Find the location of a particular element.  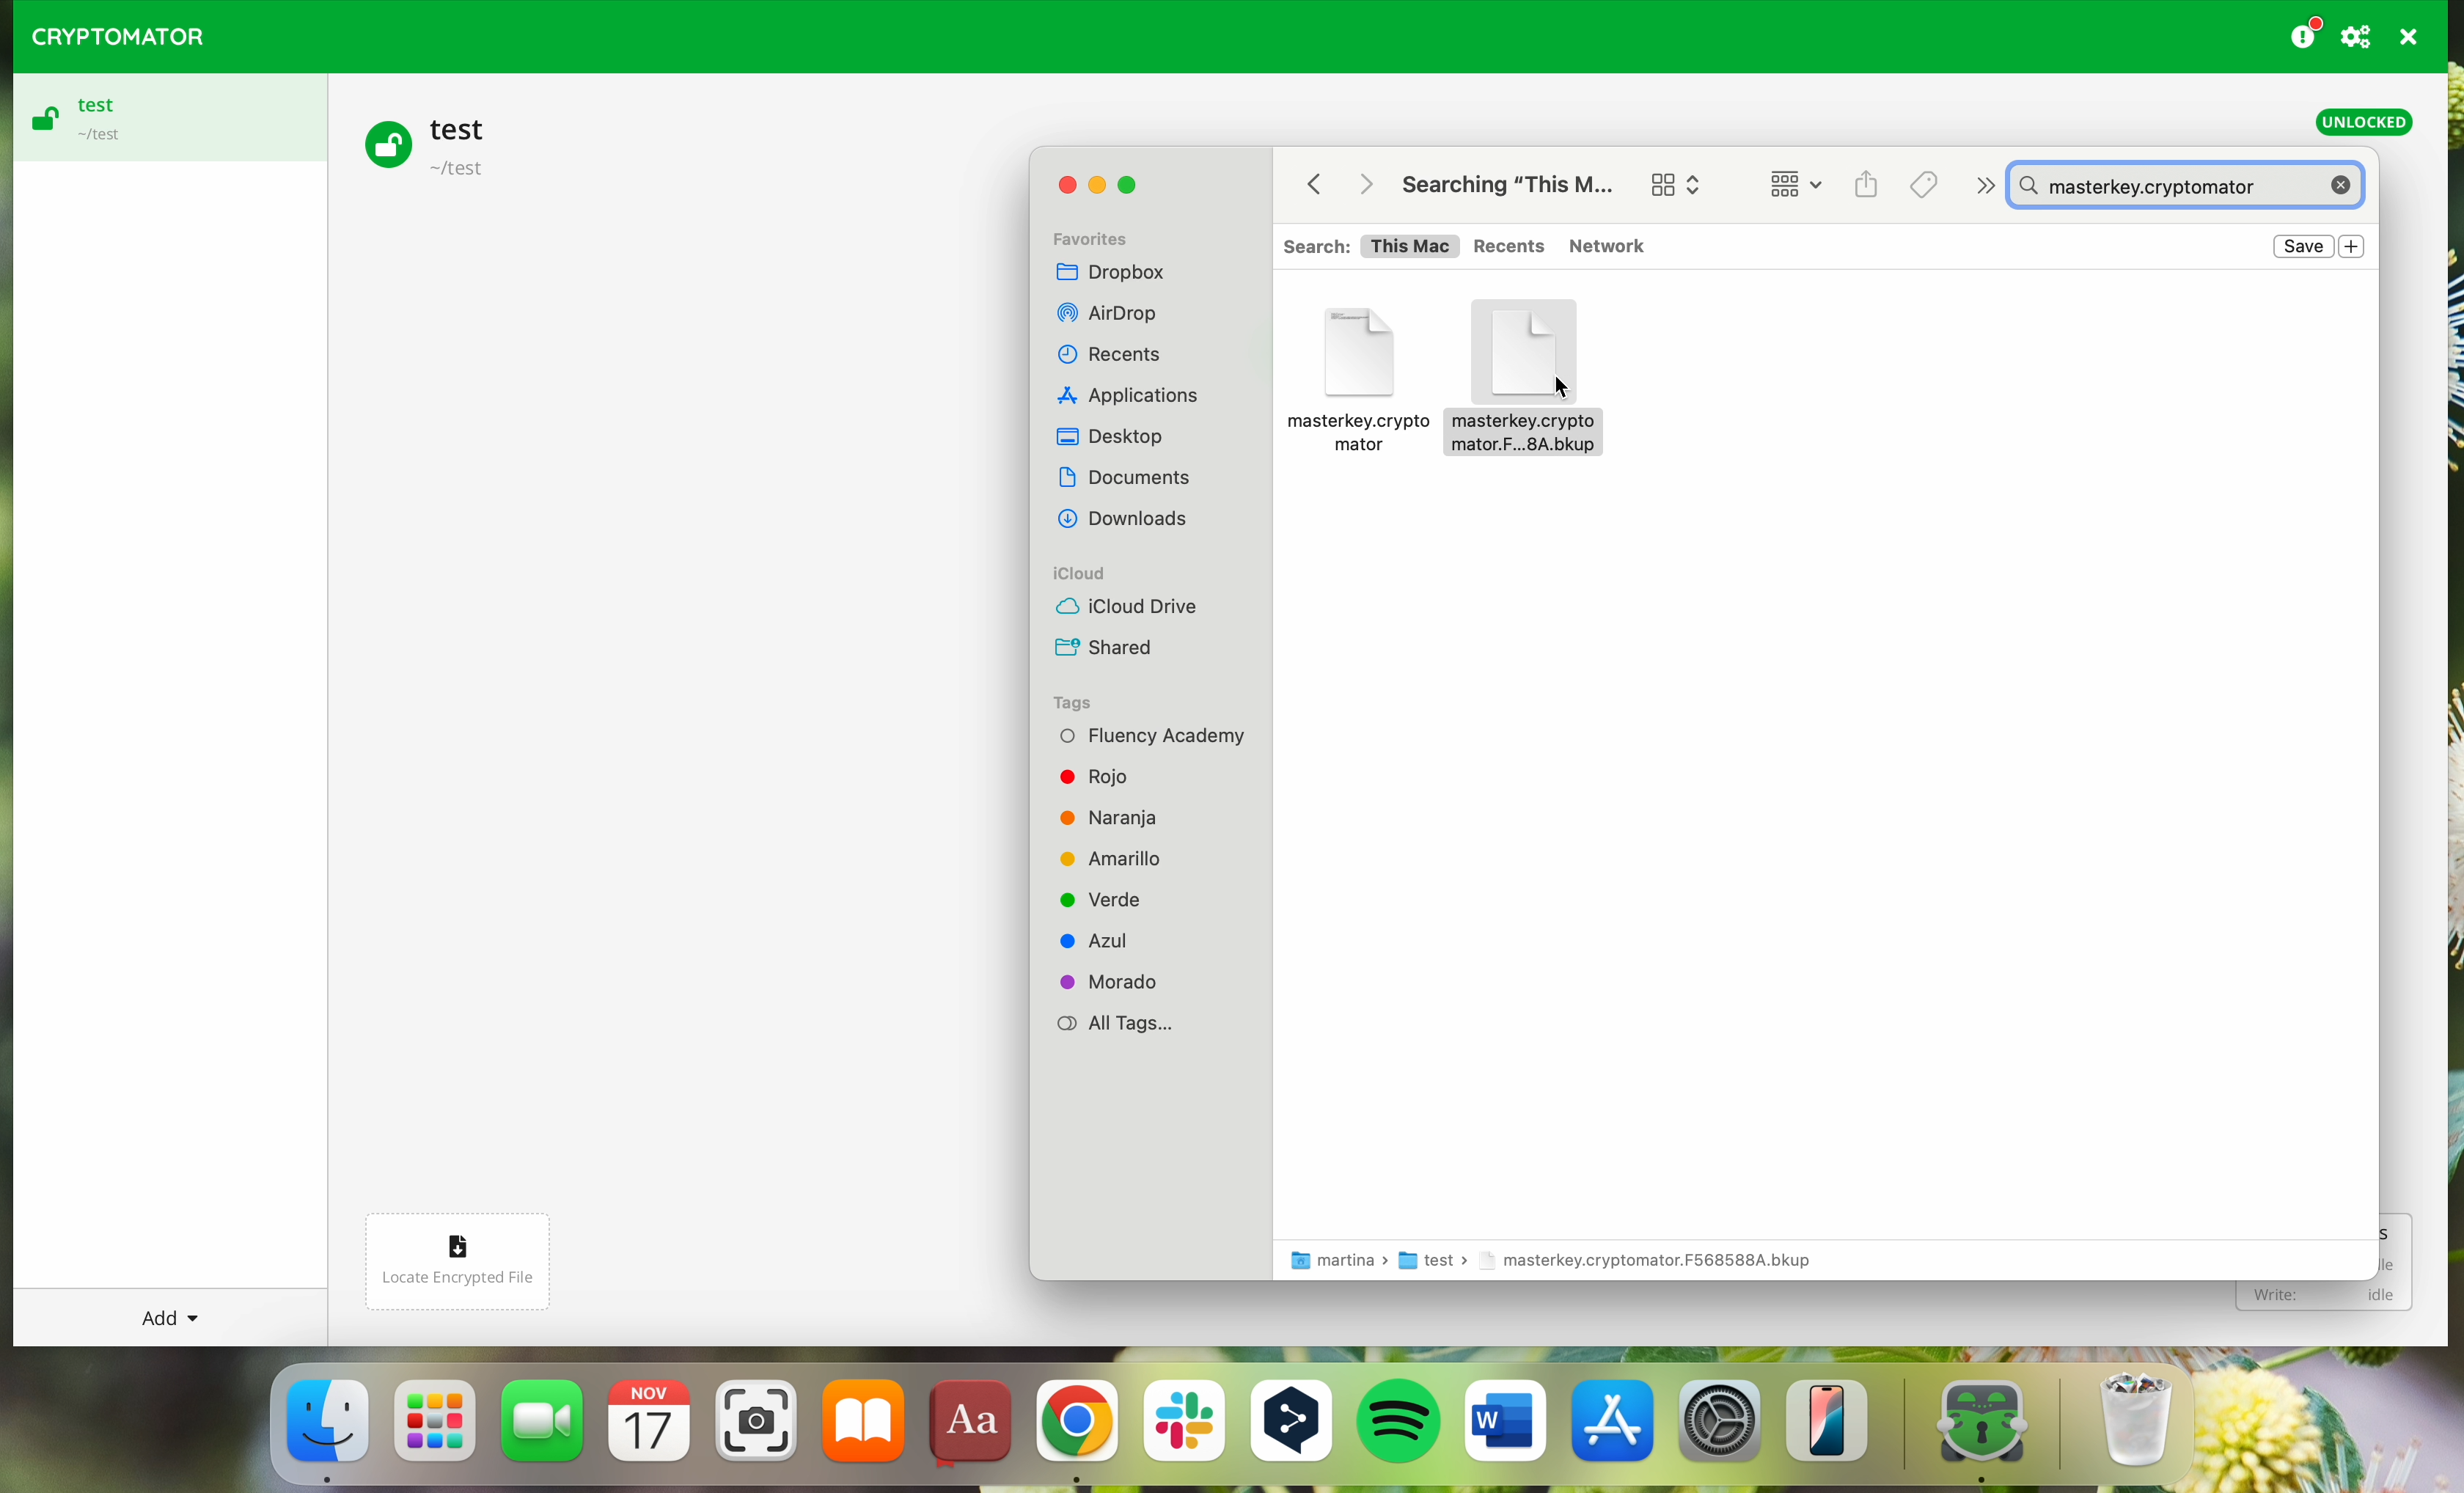

share is located at coordinates (1868, 185).